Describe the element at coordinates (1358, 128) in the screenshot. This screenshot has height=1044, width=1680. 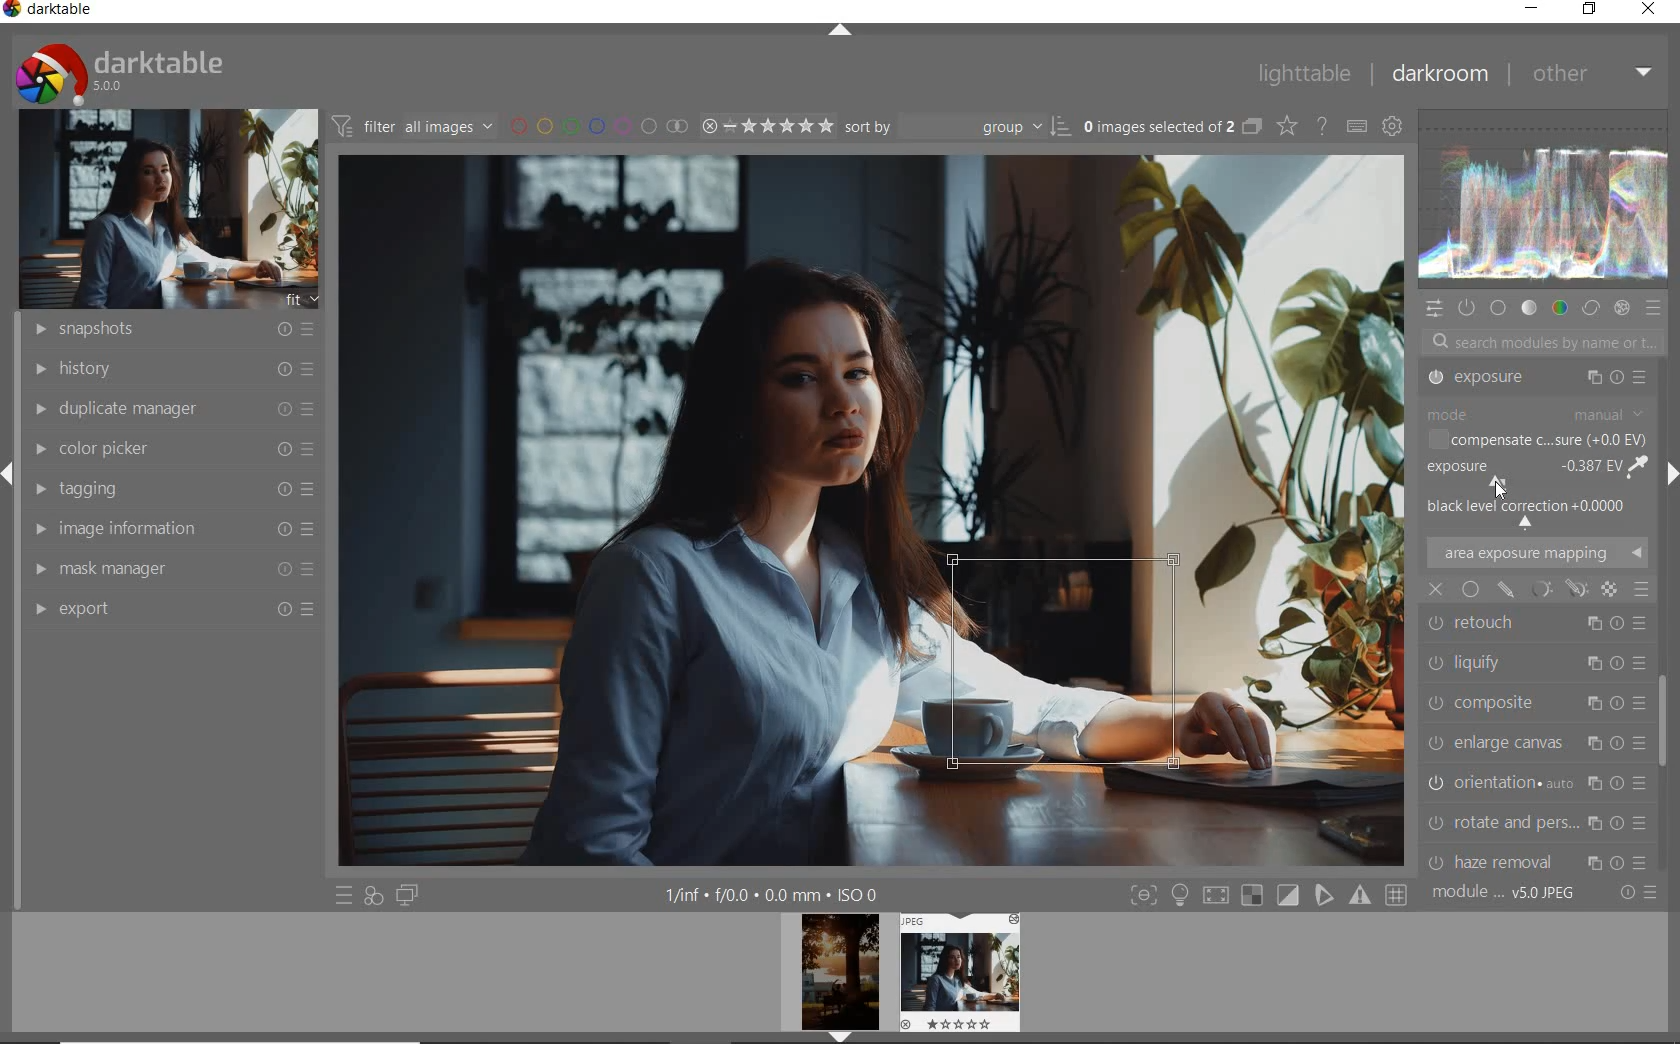
I see `DEFINE KEYBOARD SHORTCUT` at that location.